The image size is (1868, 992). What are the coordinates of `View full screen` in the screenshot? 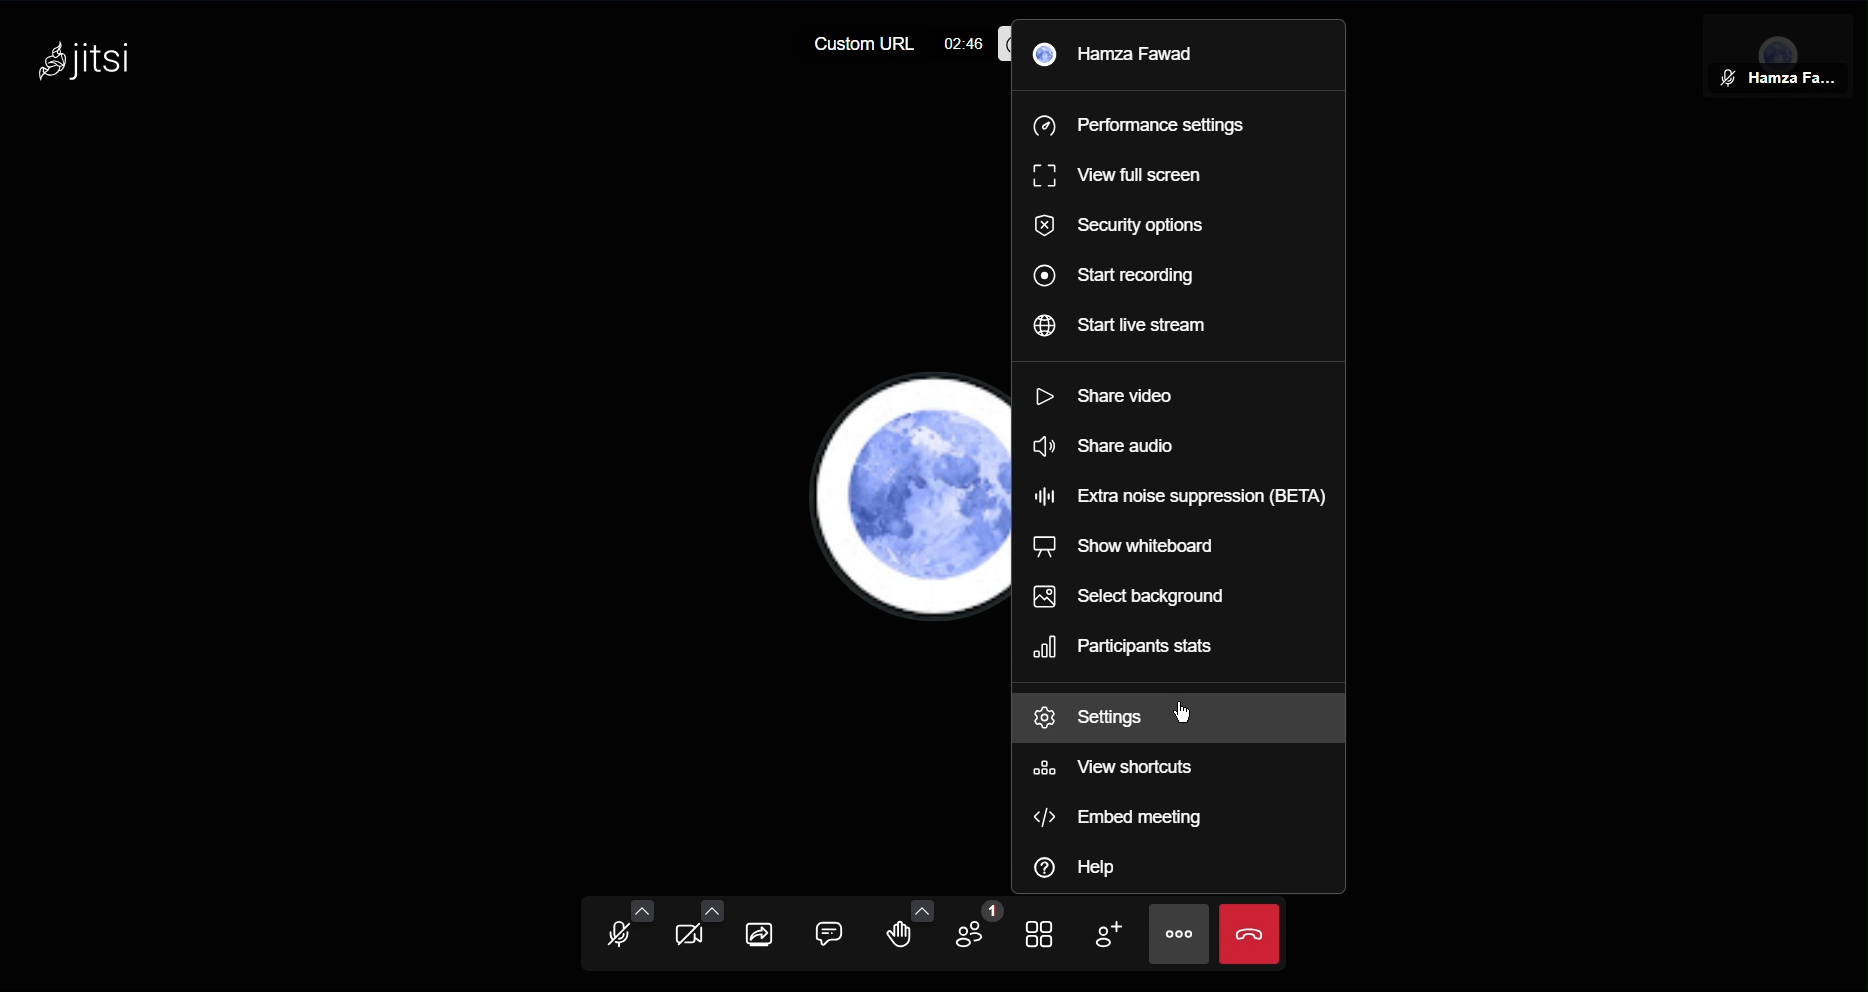 It's located at (1125, 178).